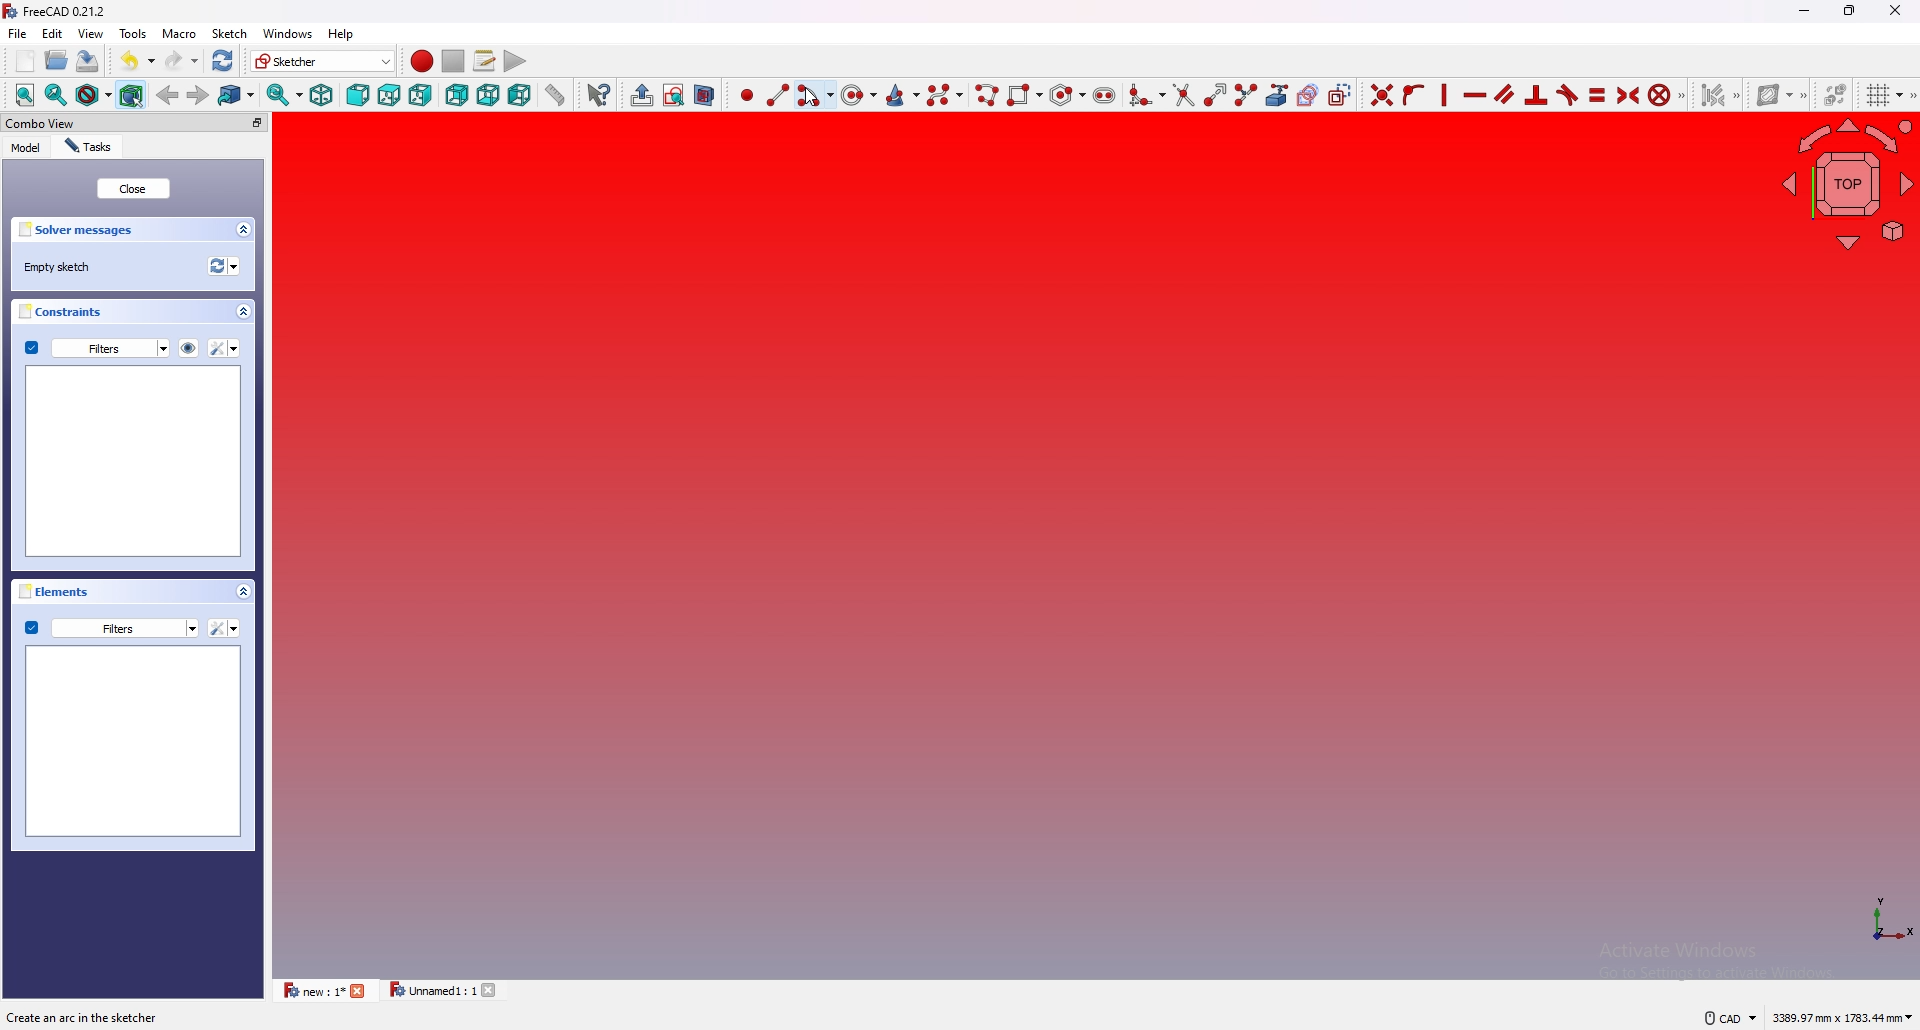  What do you see at coordinates (24, 95) in the screenshot?
I see `fit all` at bounding box center [24, 95].